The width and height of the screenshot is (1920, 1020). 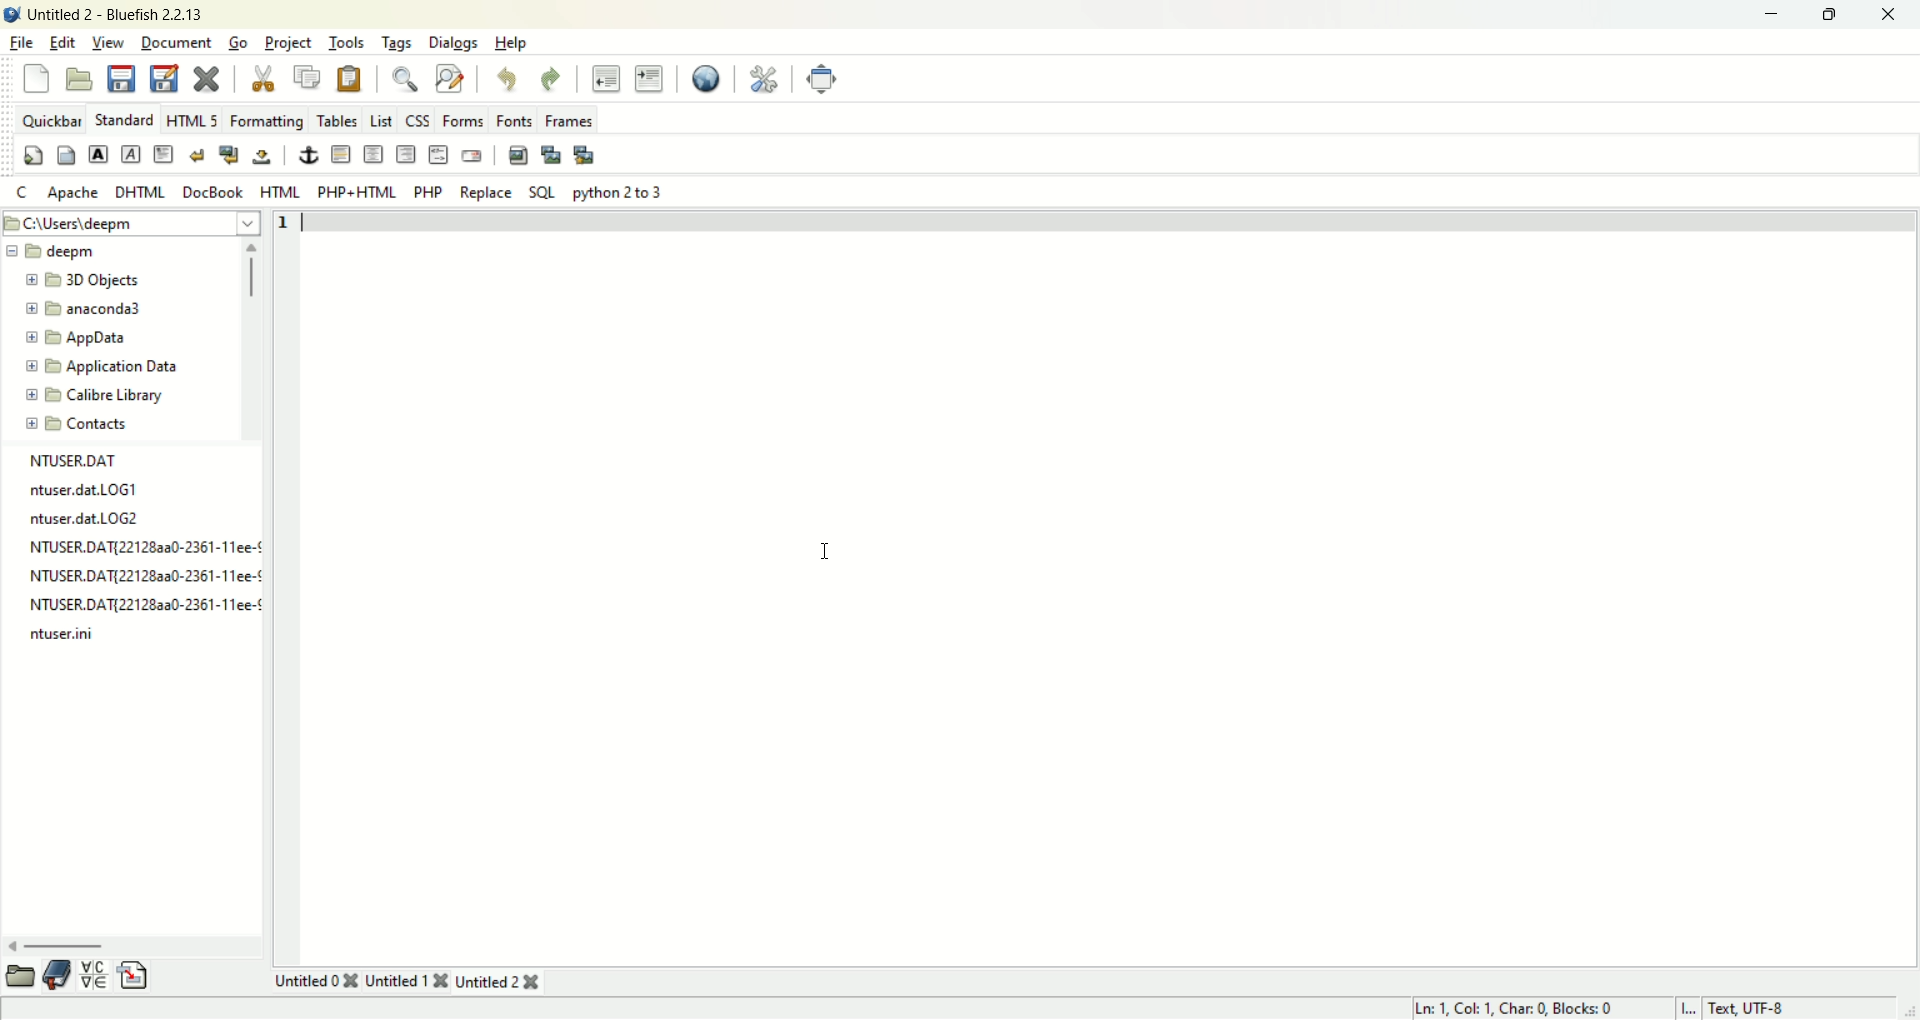 I want to click on documentation, so click(x=58, y=973).